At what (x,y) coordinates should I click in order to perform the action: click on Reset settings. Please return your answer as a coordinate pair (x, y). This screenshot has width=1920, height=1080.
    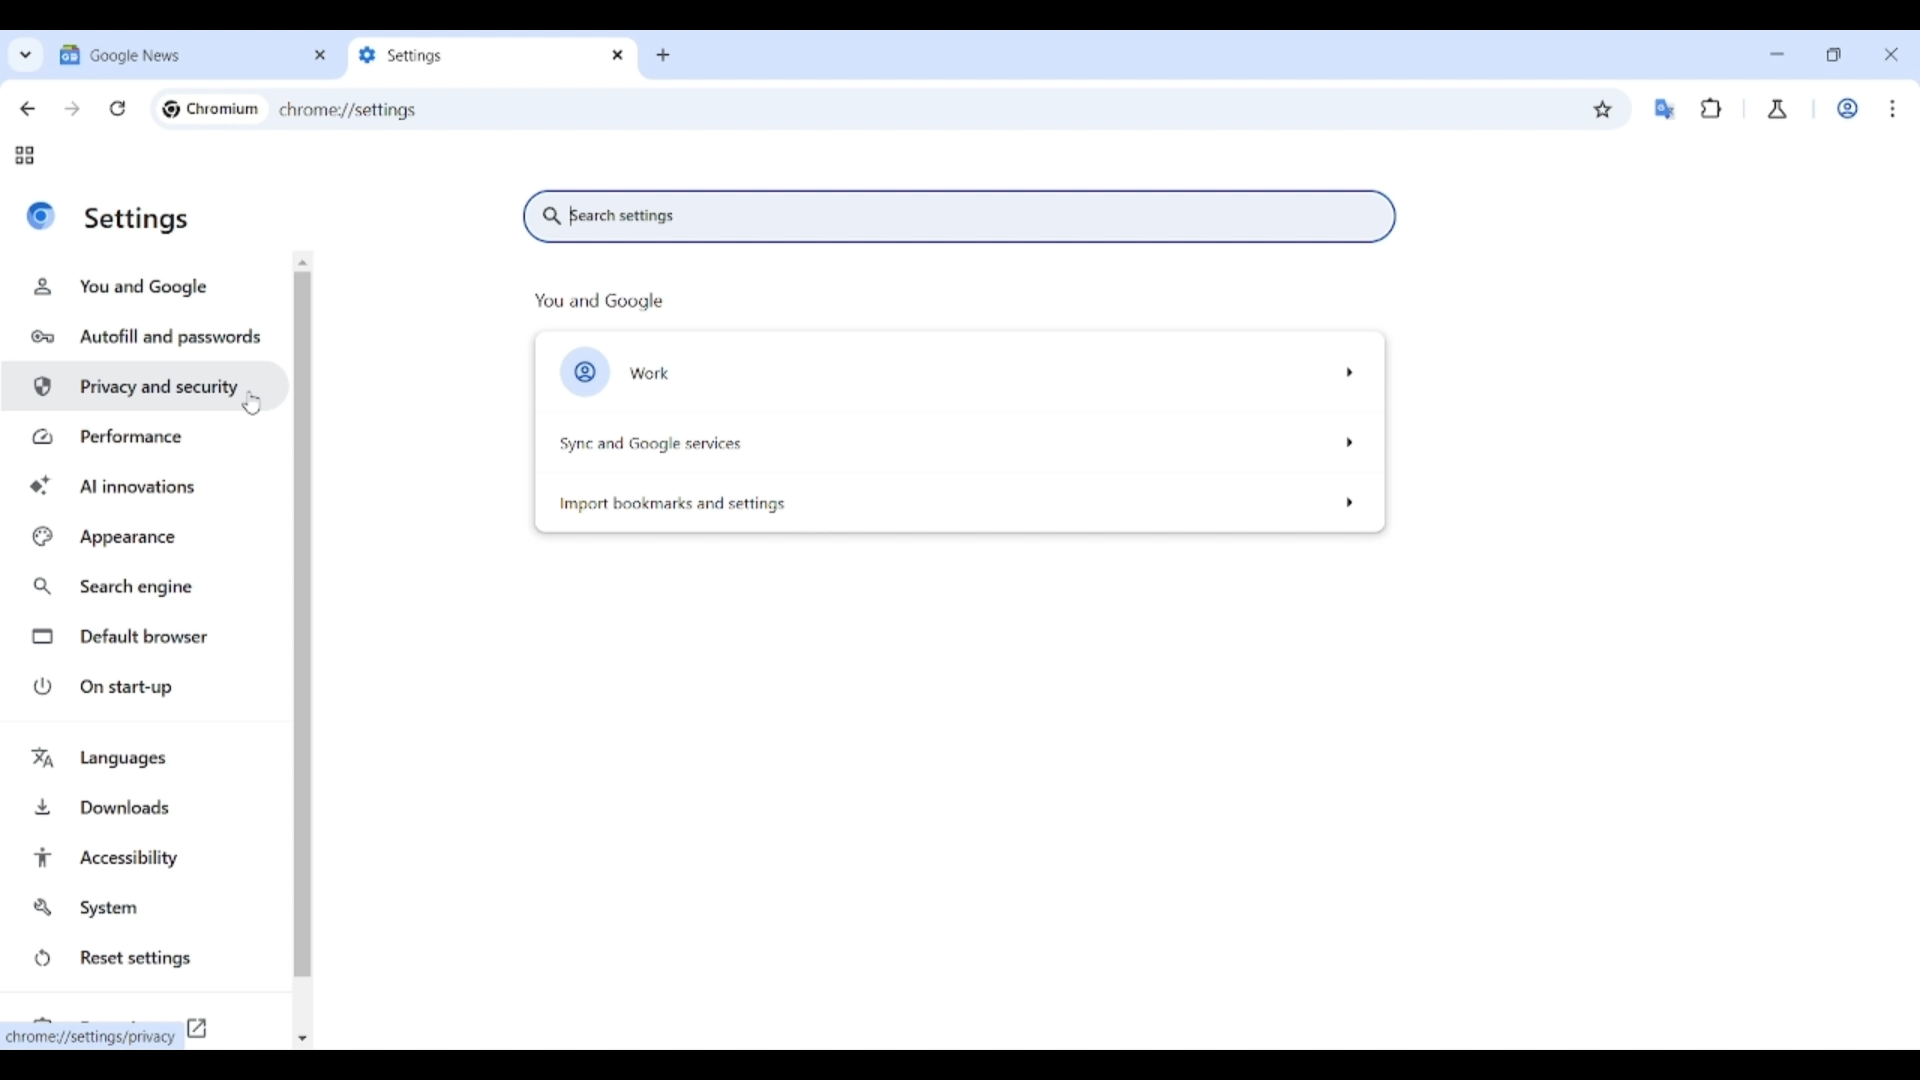
    Looking at the image, I should click on (145, 959).